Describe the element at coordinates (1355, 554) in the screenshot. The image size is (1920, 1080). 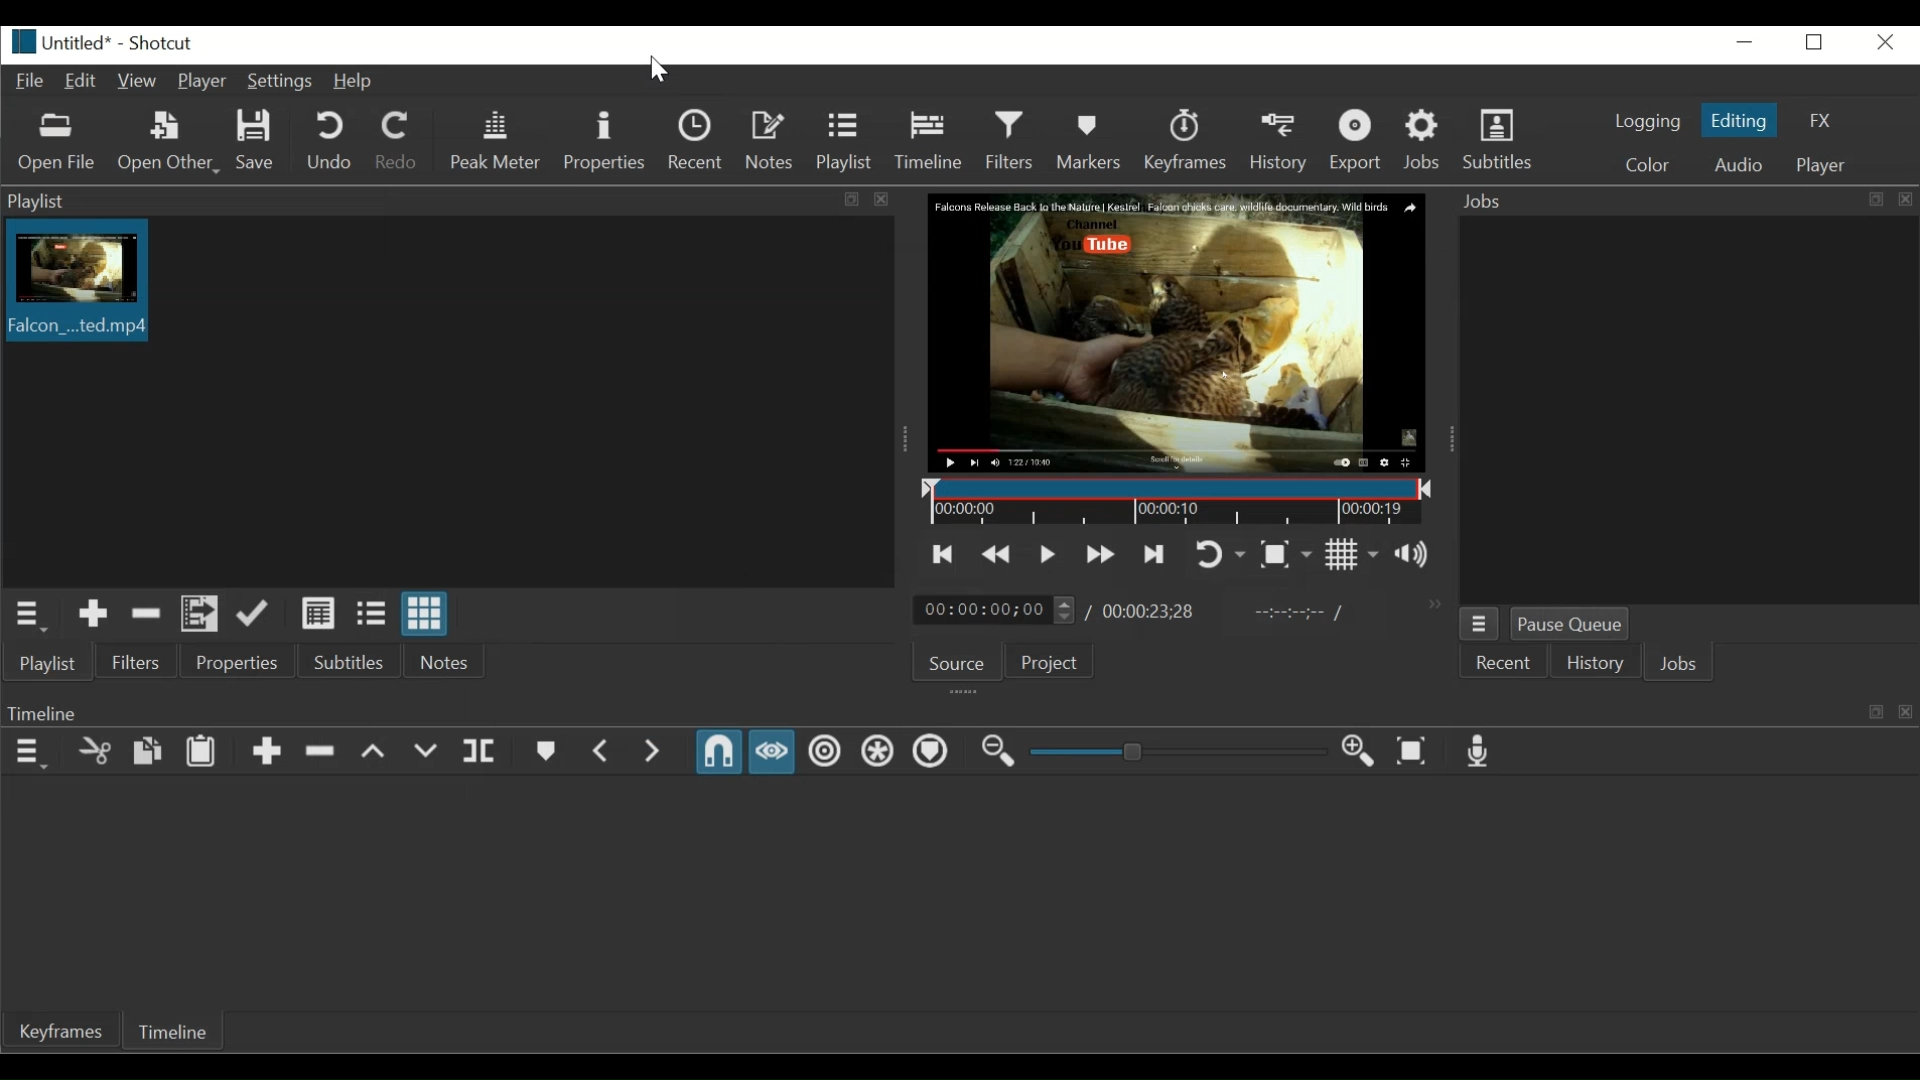
I see `Toggle grid display on the player` at that location.